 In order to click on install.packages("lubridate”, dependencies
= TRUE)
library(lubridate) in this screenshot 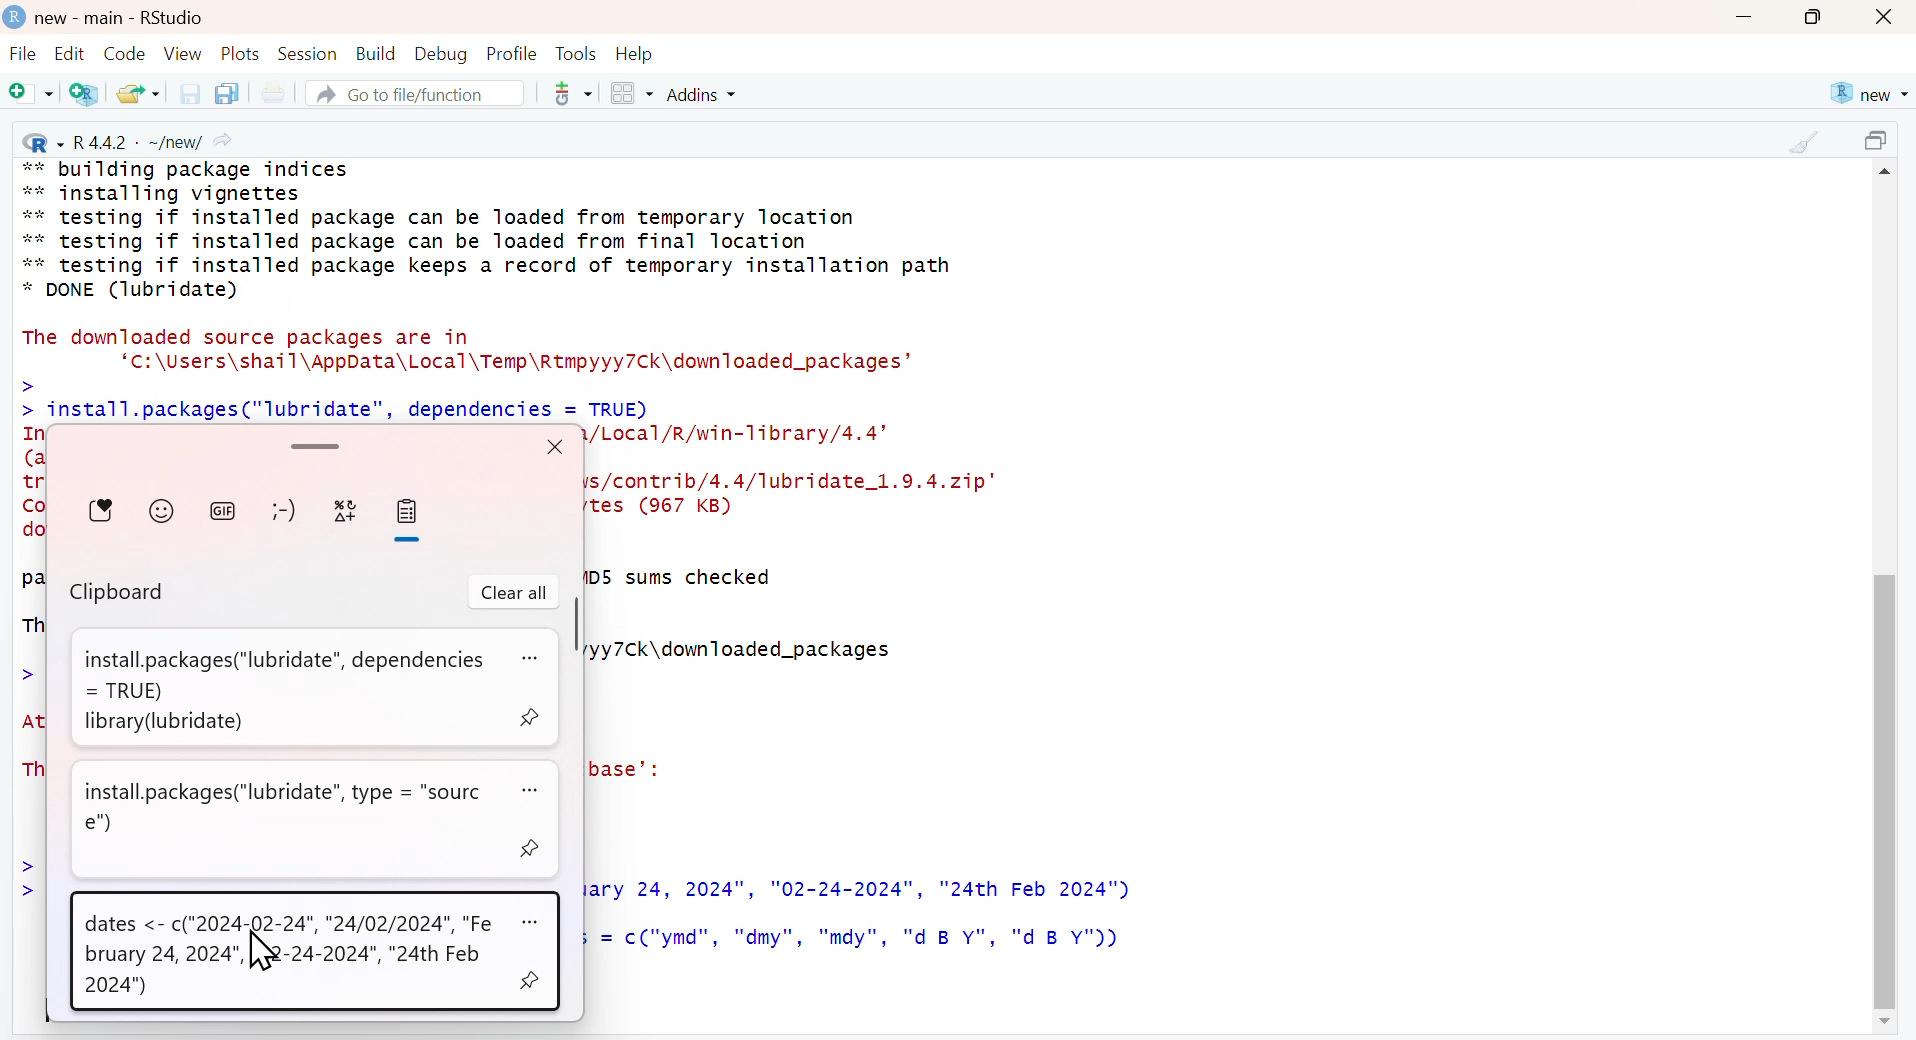, I will do `click(278, 688)`.